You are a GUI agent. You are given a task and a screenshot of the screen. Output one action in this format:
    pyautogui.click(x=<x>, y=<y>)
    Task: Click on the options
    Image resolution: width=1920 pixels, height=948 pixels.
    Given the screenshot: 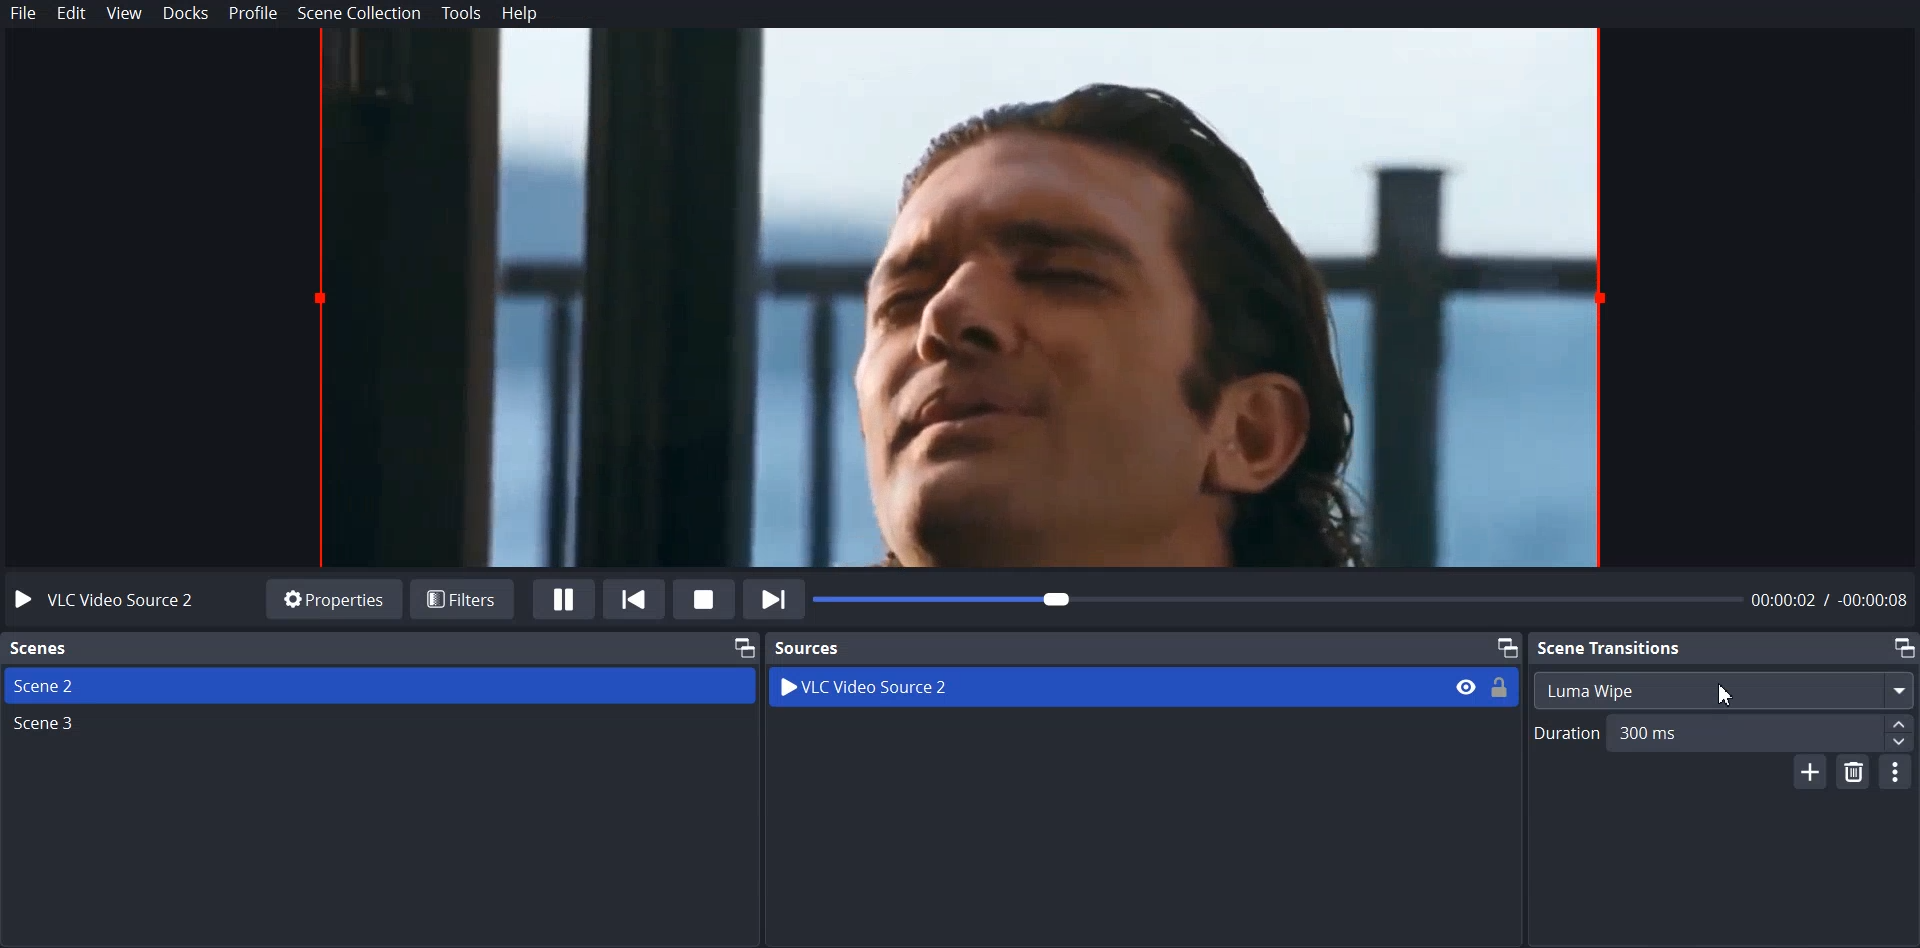 What is the action you would take?
    pyautogui.click(x=1897, y=771)
    